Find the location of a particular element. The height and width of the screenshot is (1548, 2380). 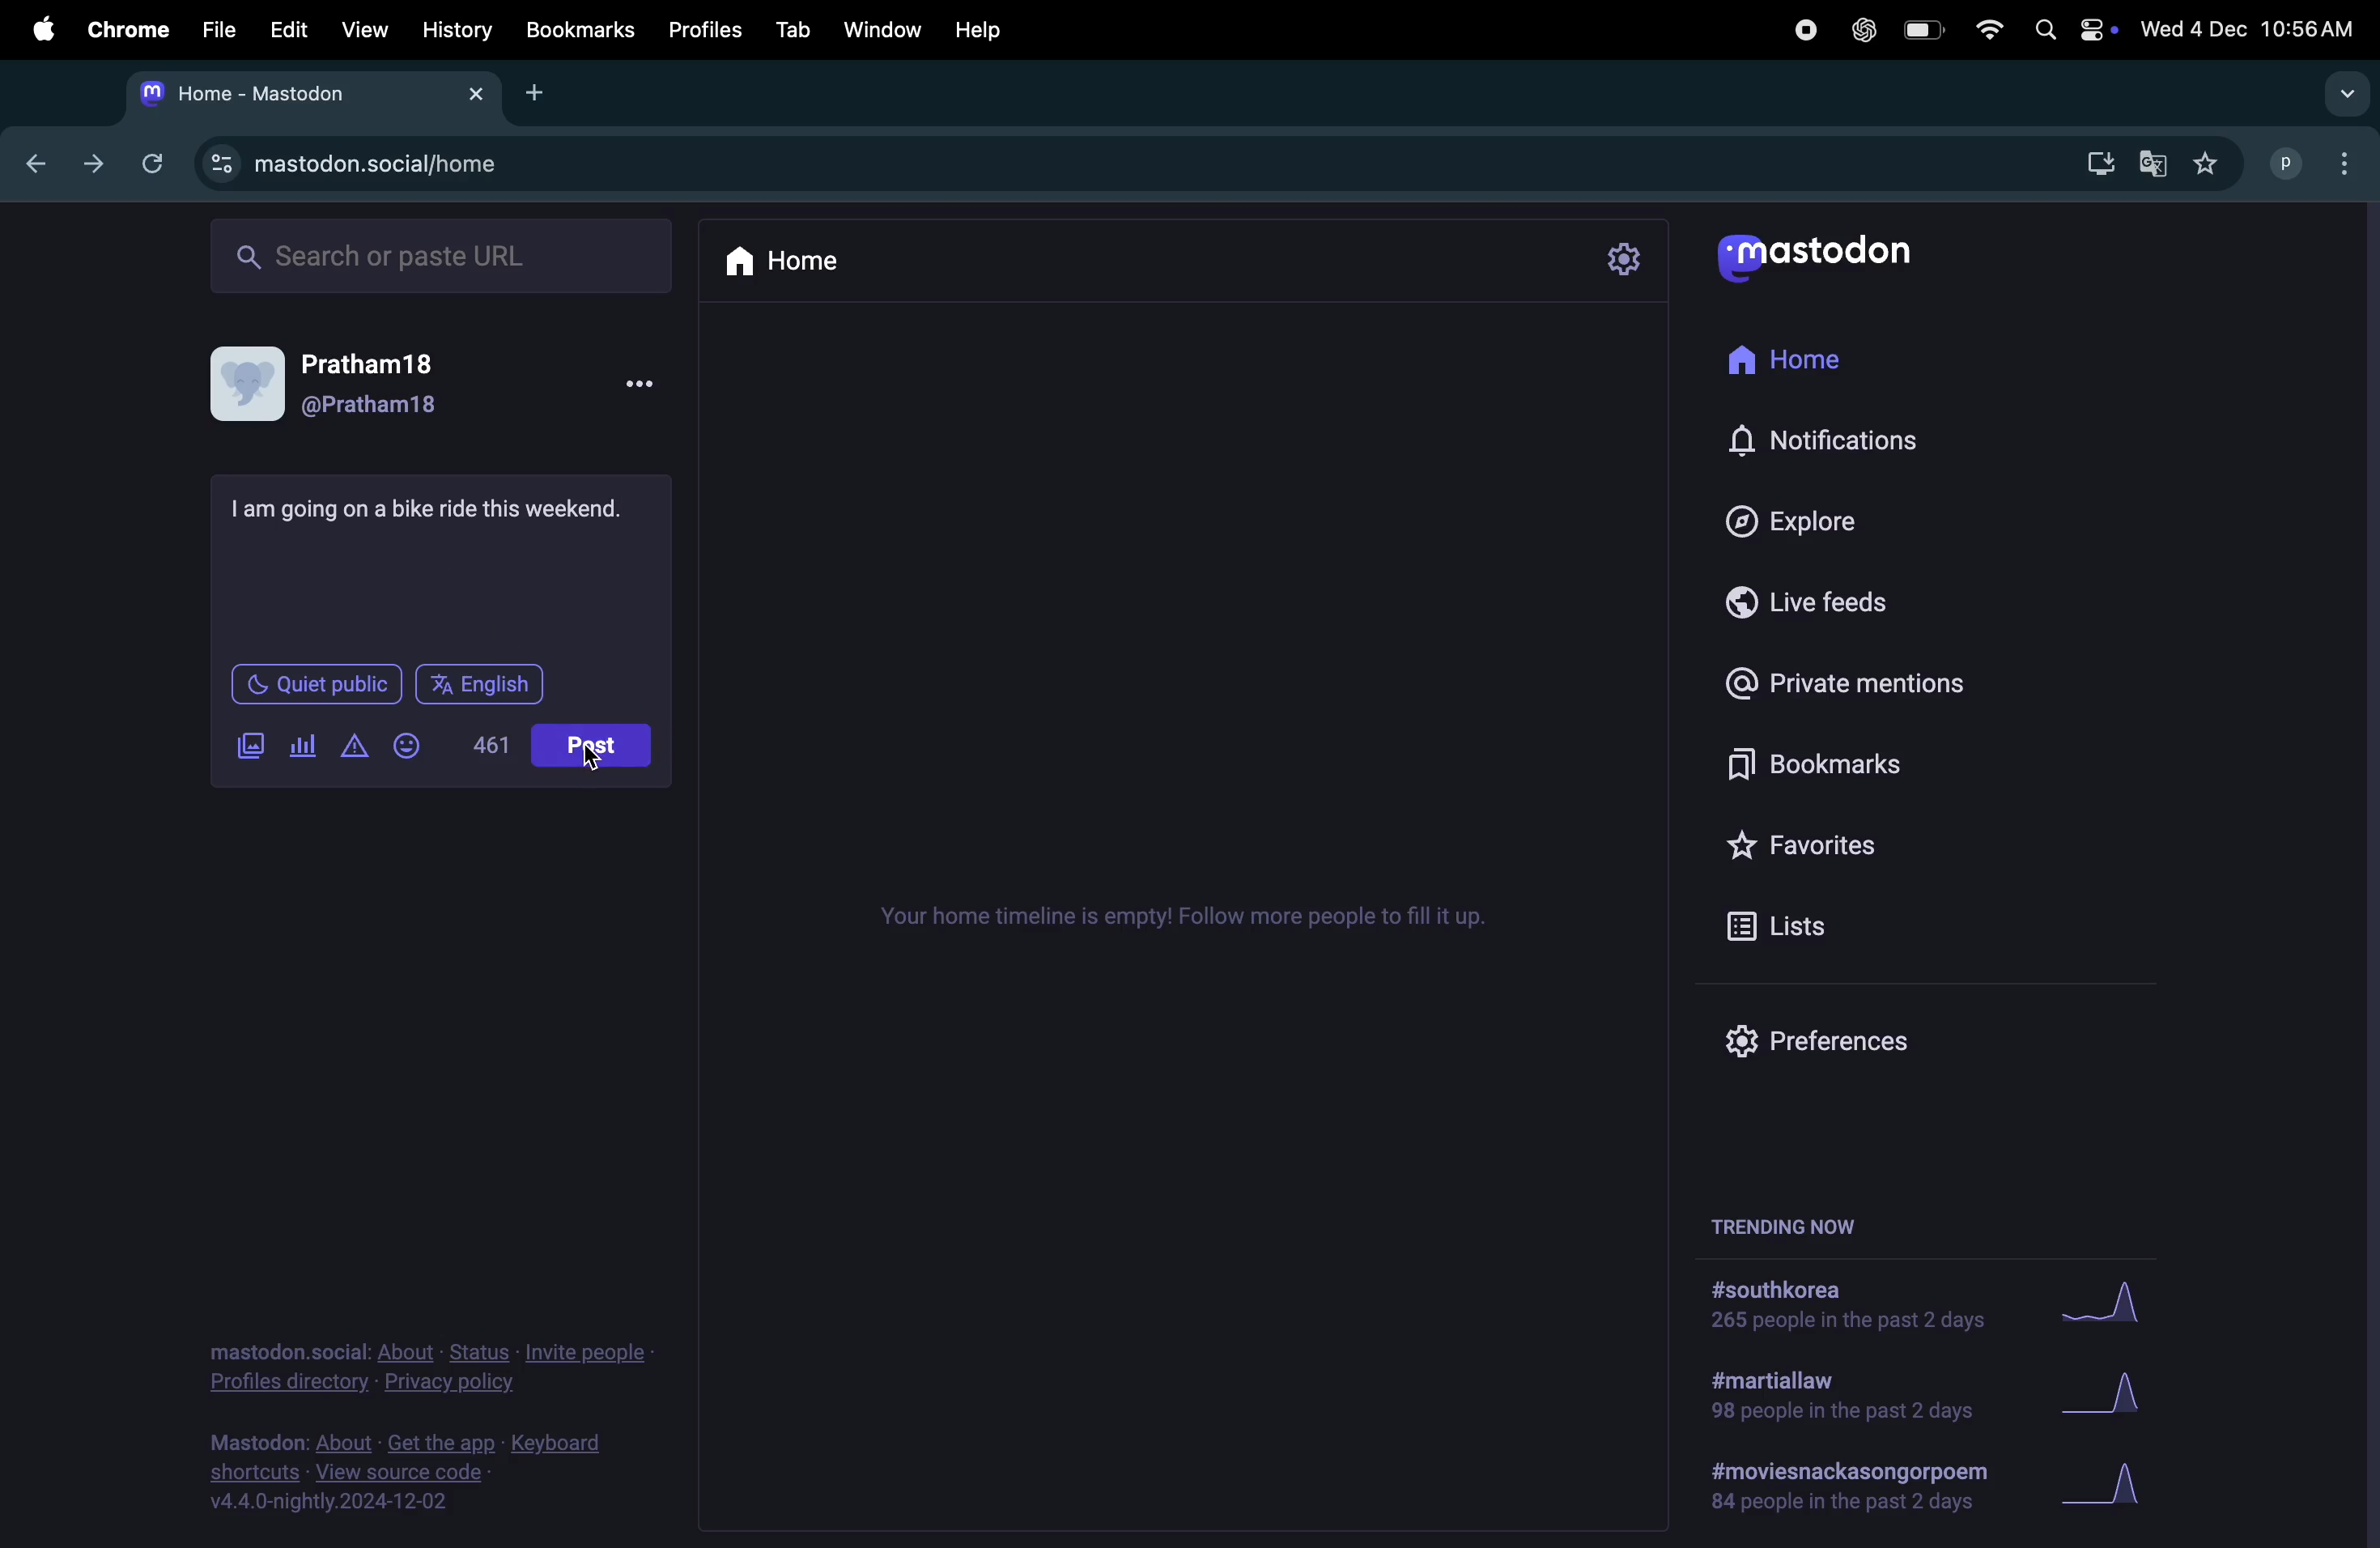

refresh is located at coordinates (158, 160).